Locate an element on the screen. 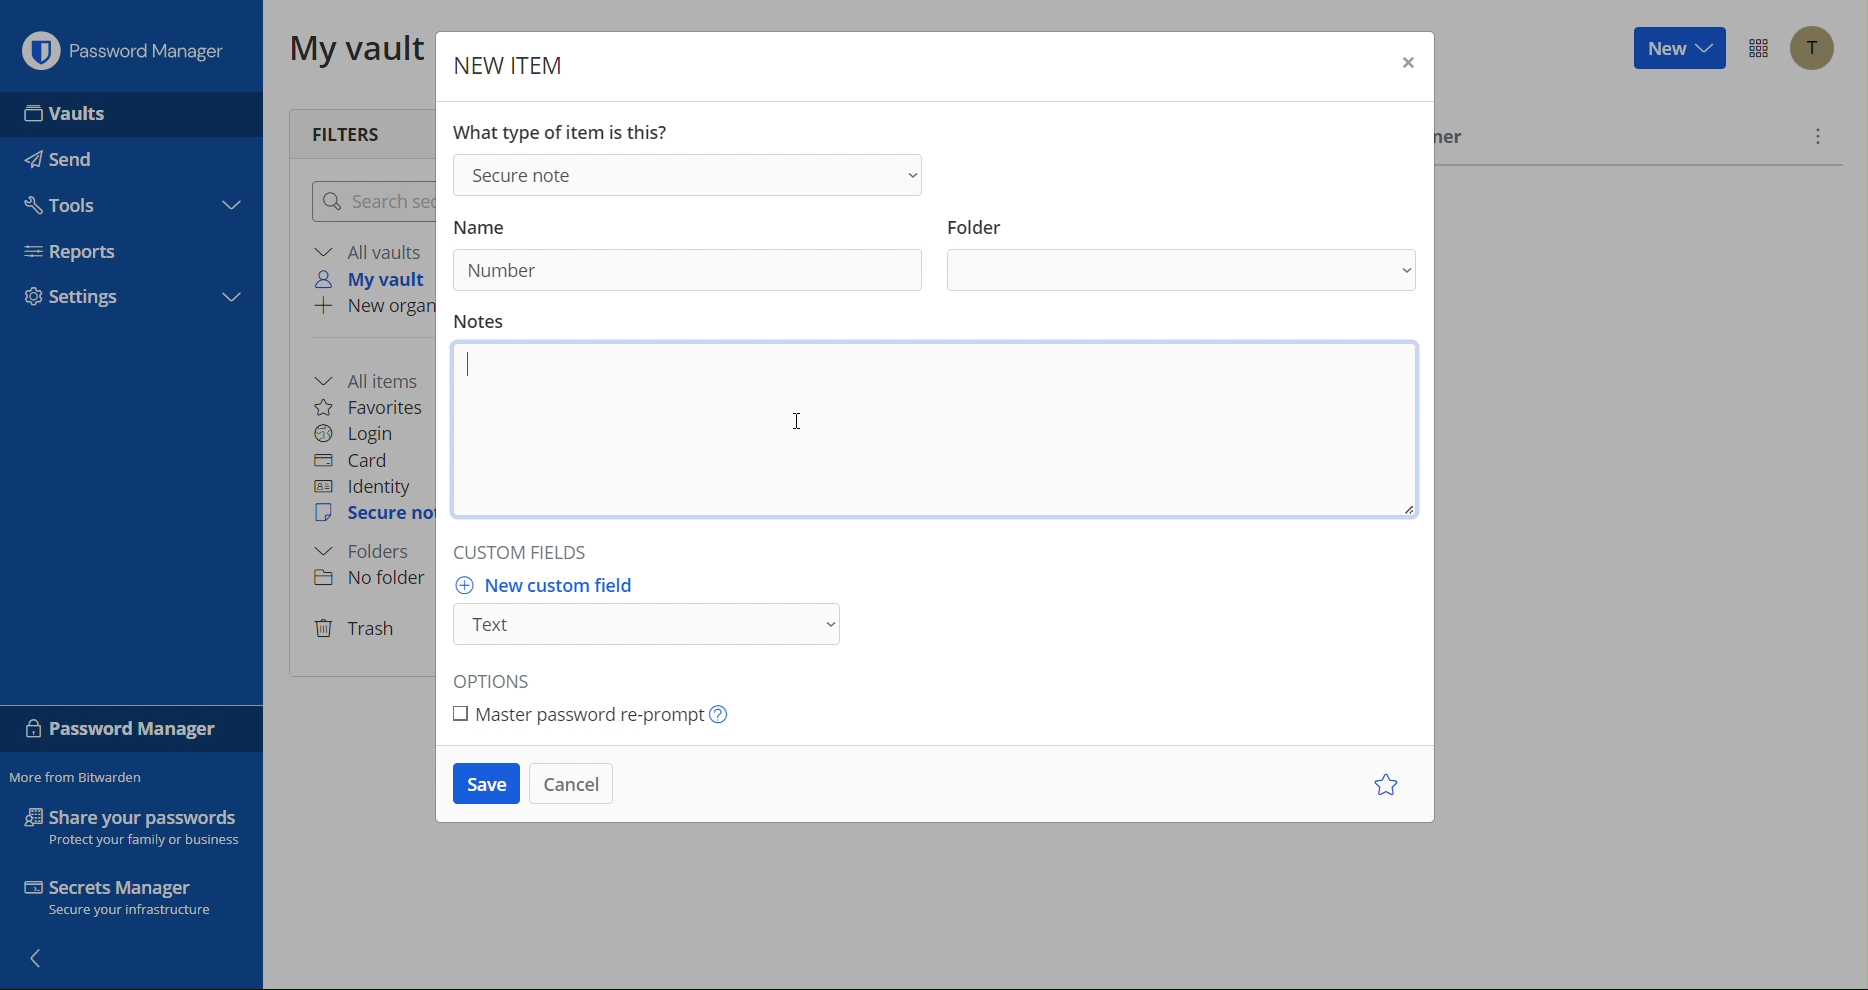 Image resolution: width=1868 pixels, height=990 pixels. My vault is located at coordinates (378, 281).